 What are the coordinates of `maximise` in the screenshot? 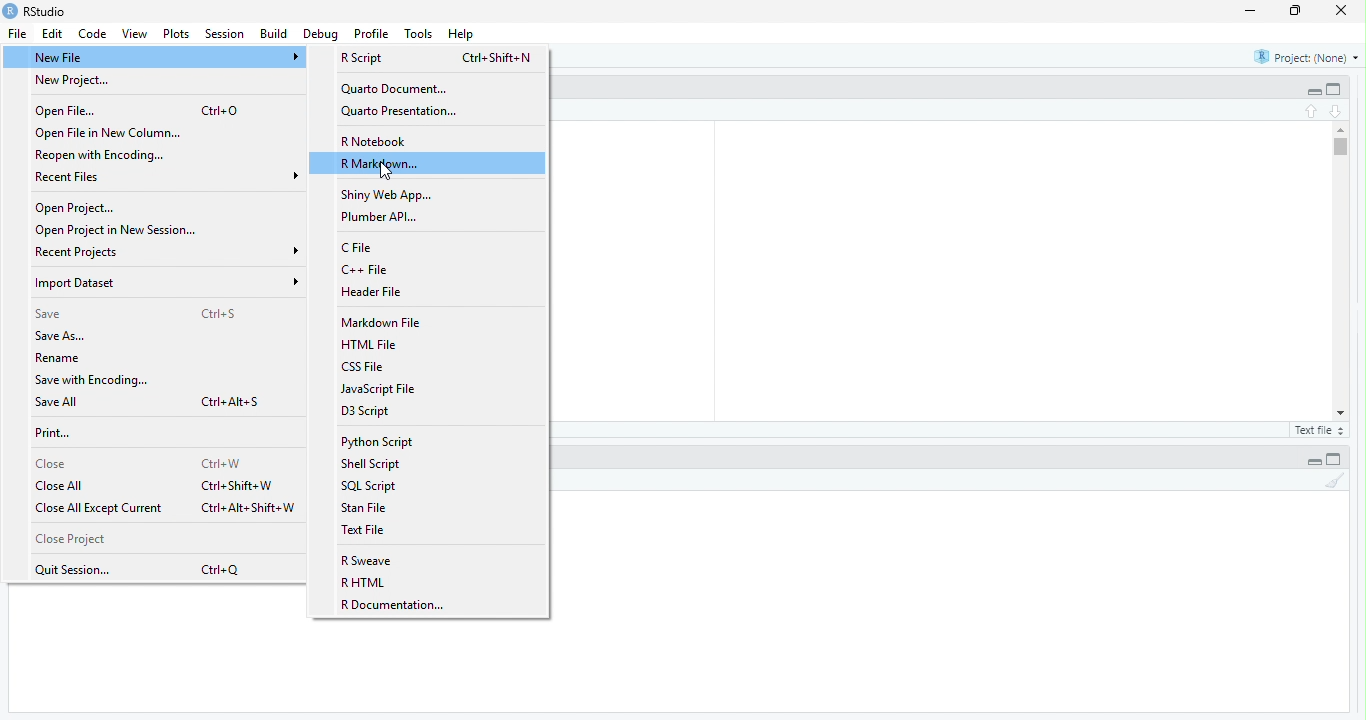 It's located at (1296, 11).